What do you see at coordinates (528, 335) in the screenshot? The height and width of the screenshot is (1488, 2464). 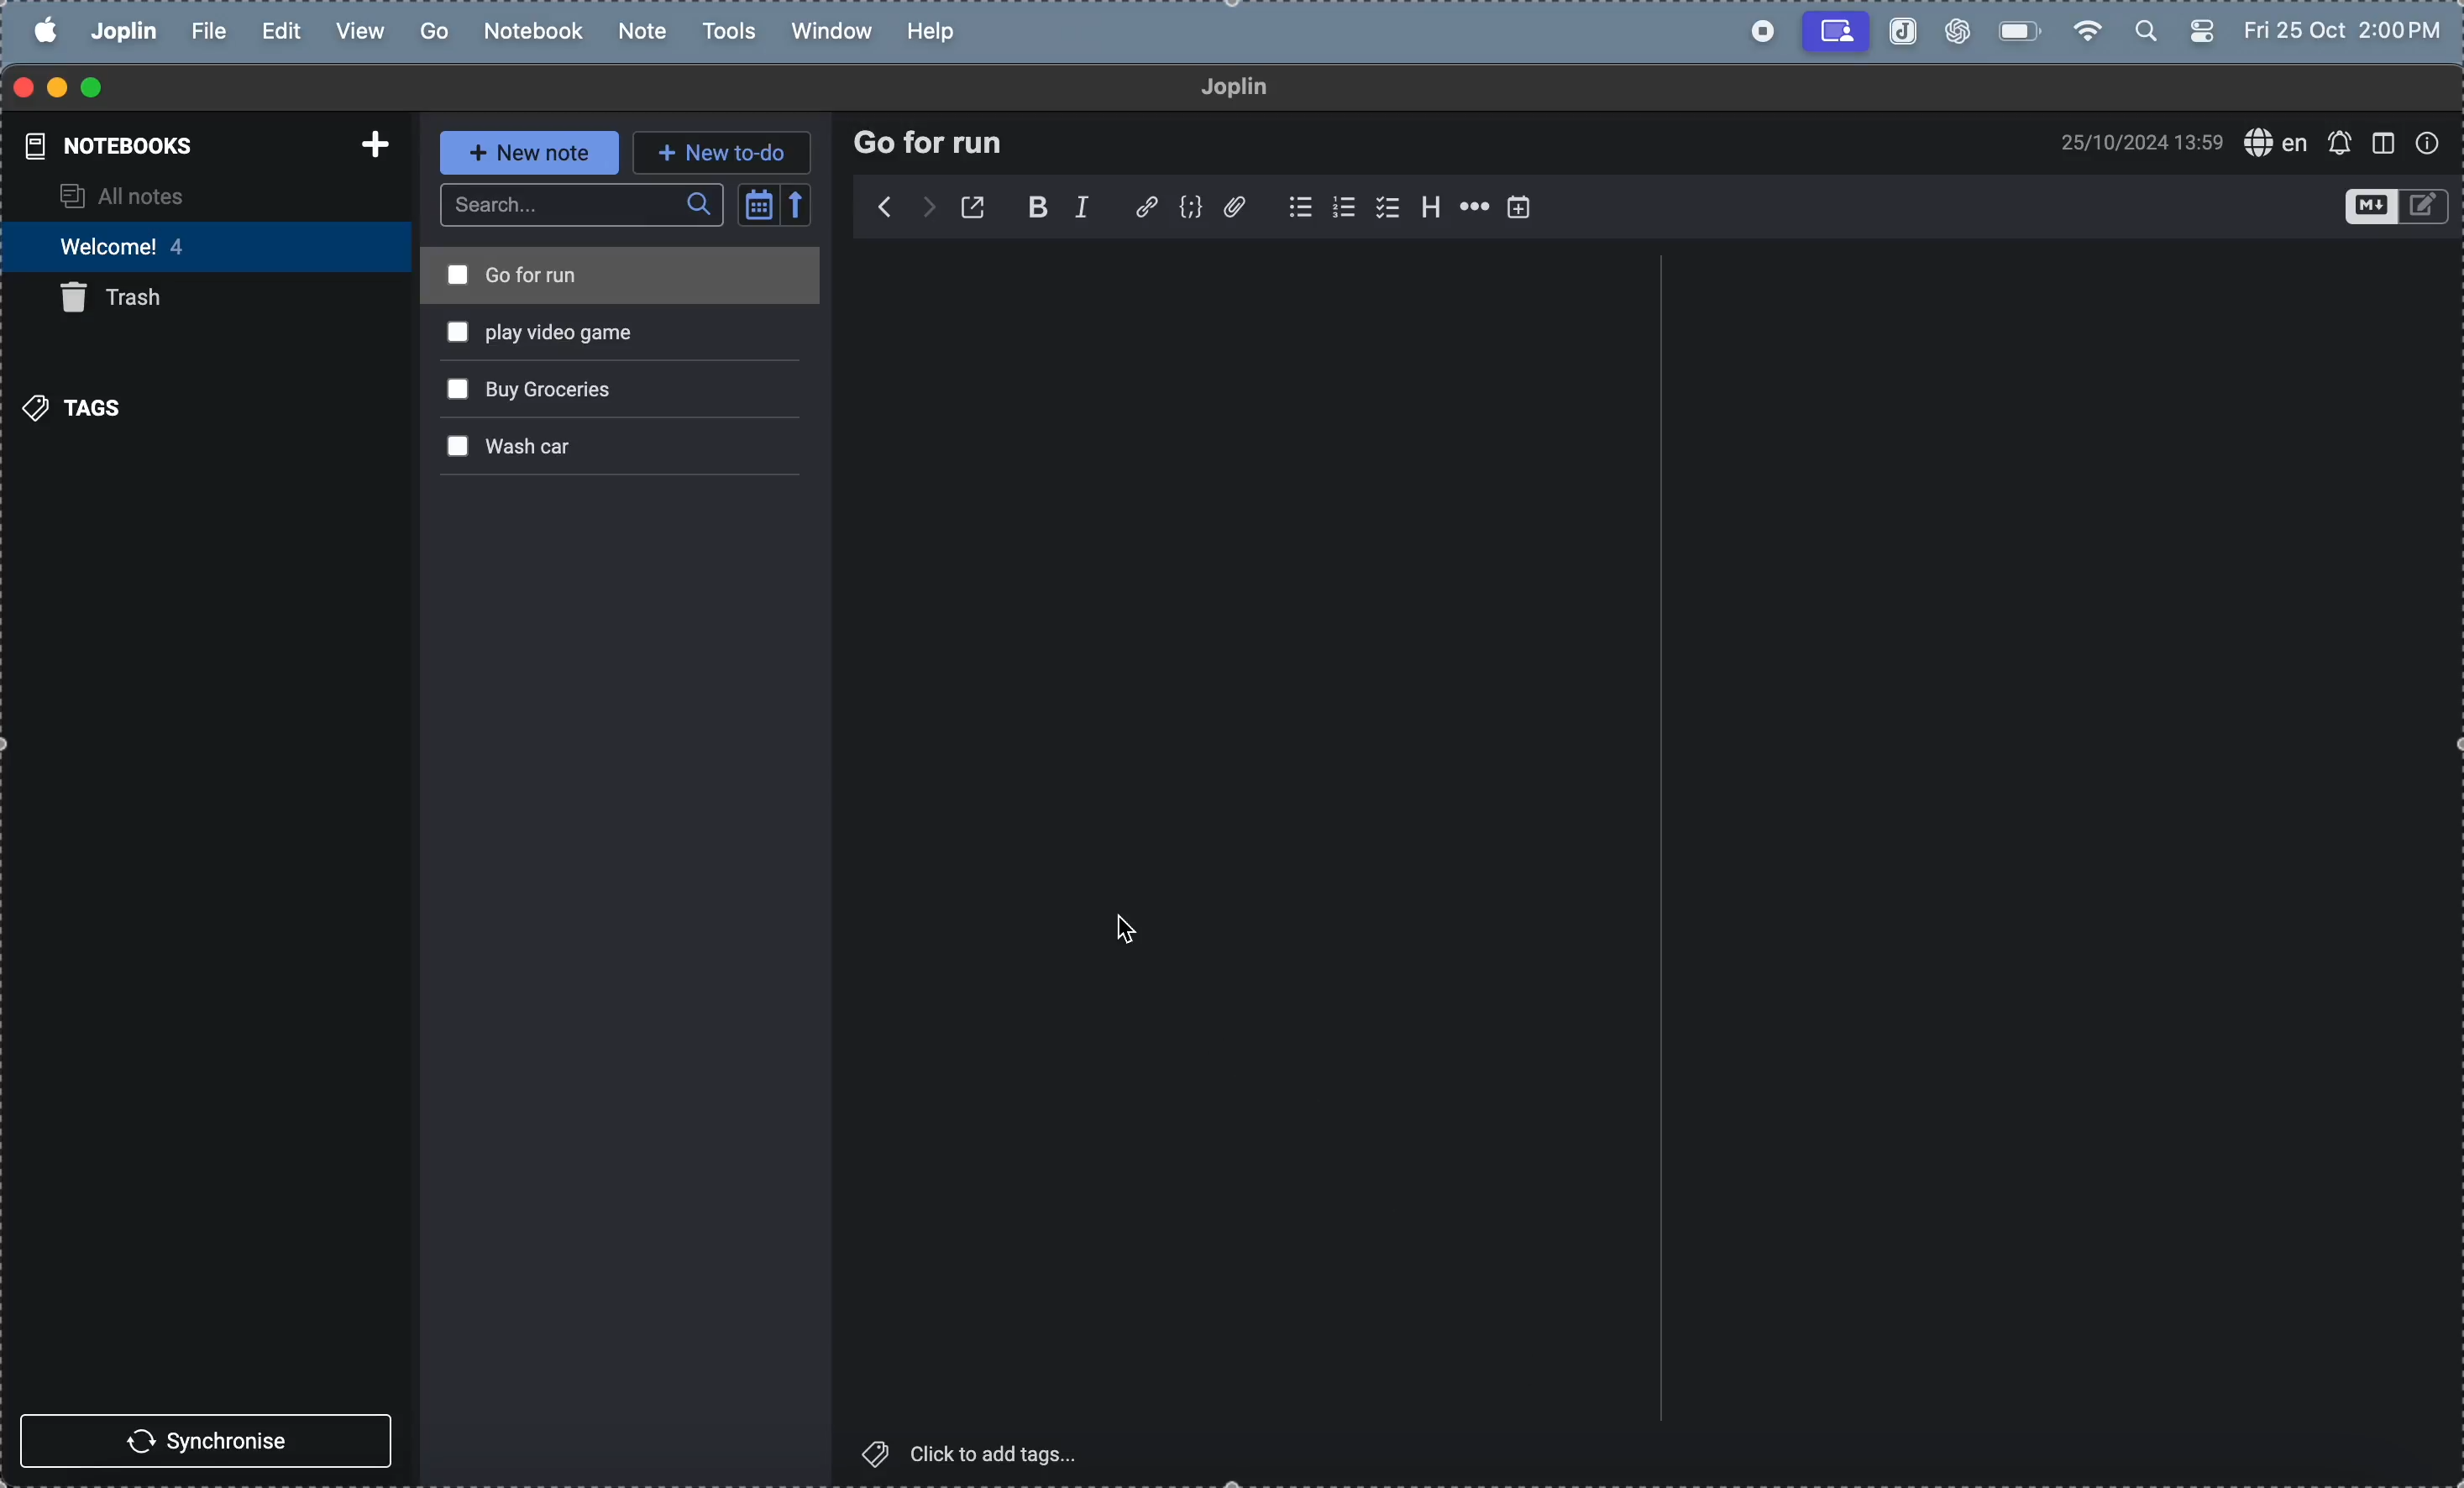 I see `play video game` at bounding box center [528, 335].